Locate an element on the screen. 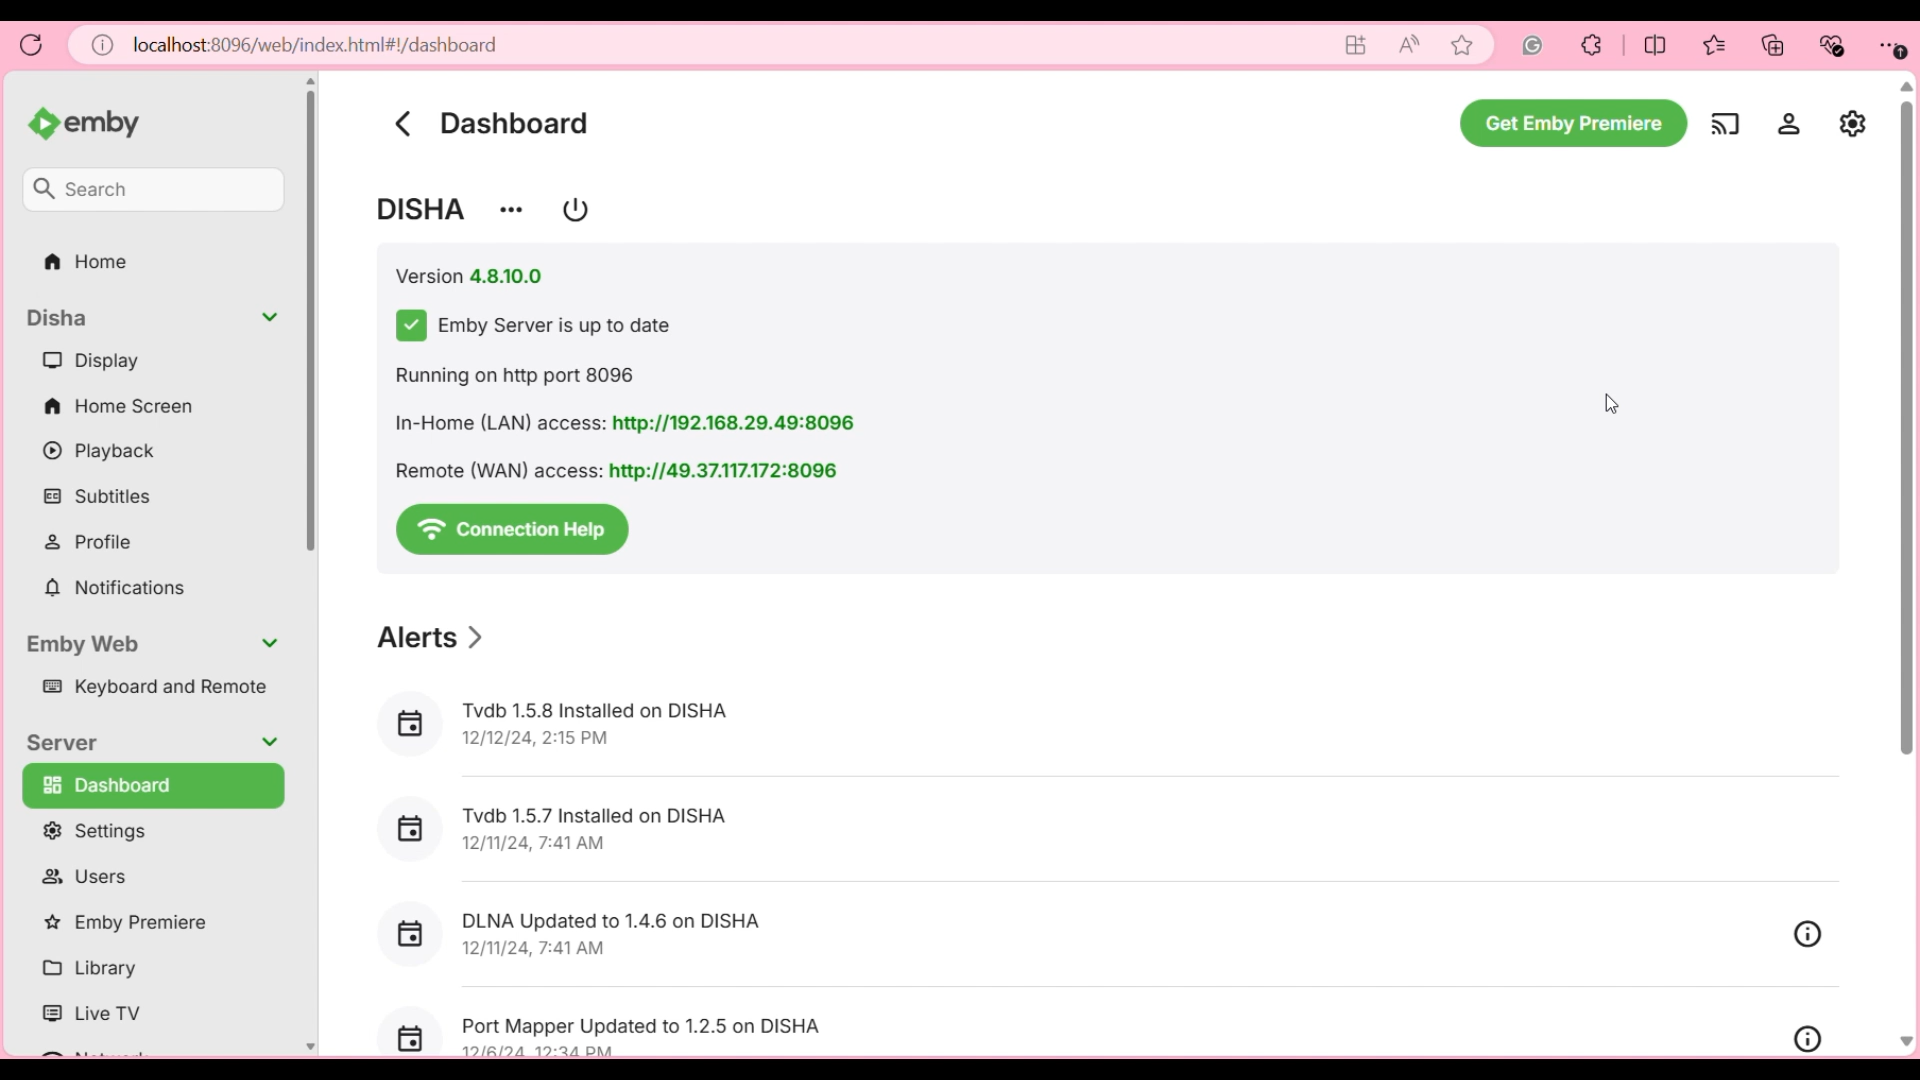  Section title is located at coordinates (59, 318).